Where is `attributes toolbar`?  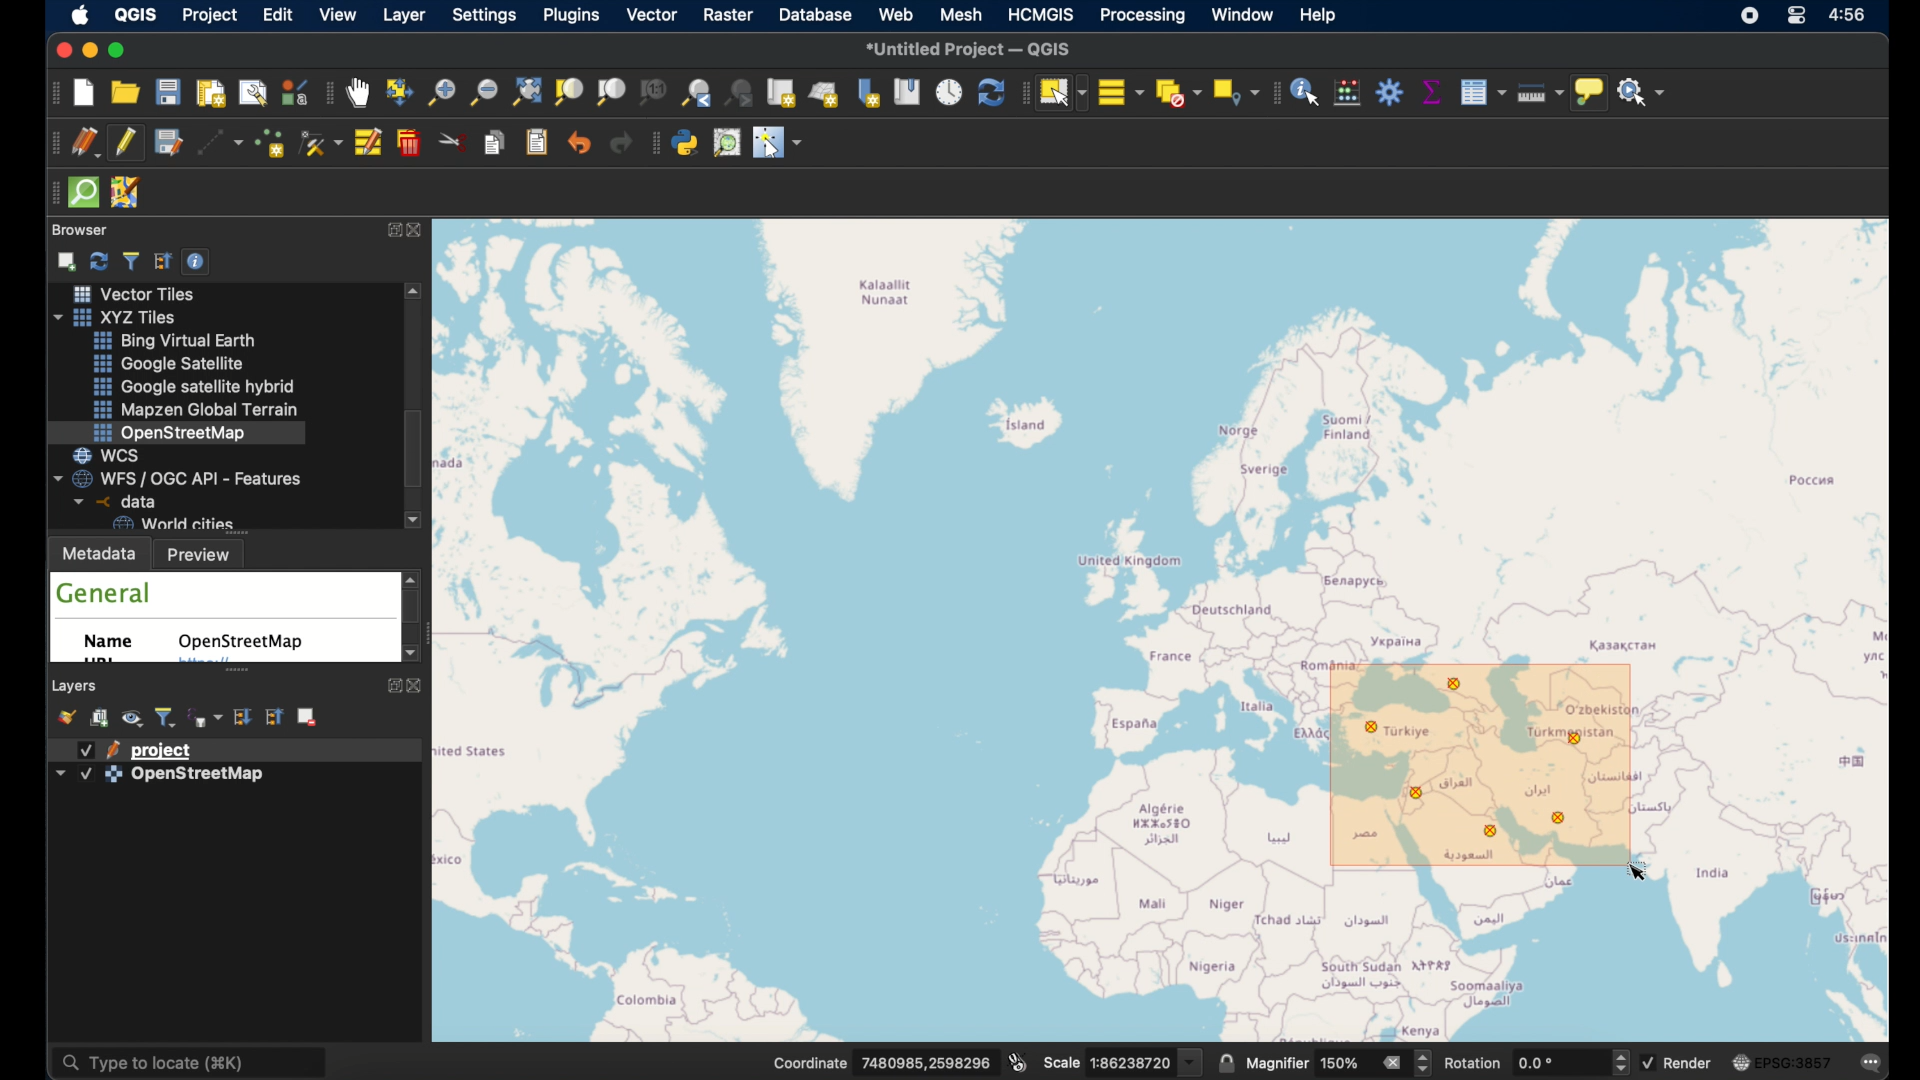
attributes toolbar is located at coordinates (1274, 93).